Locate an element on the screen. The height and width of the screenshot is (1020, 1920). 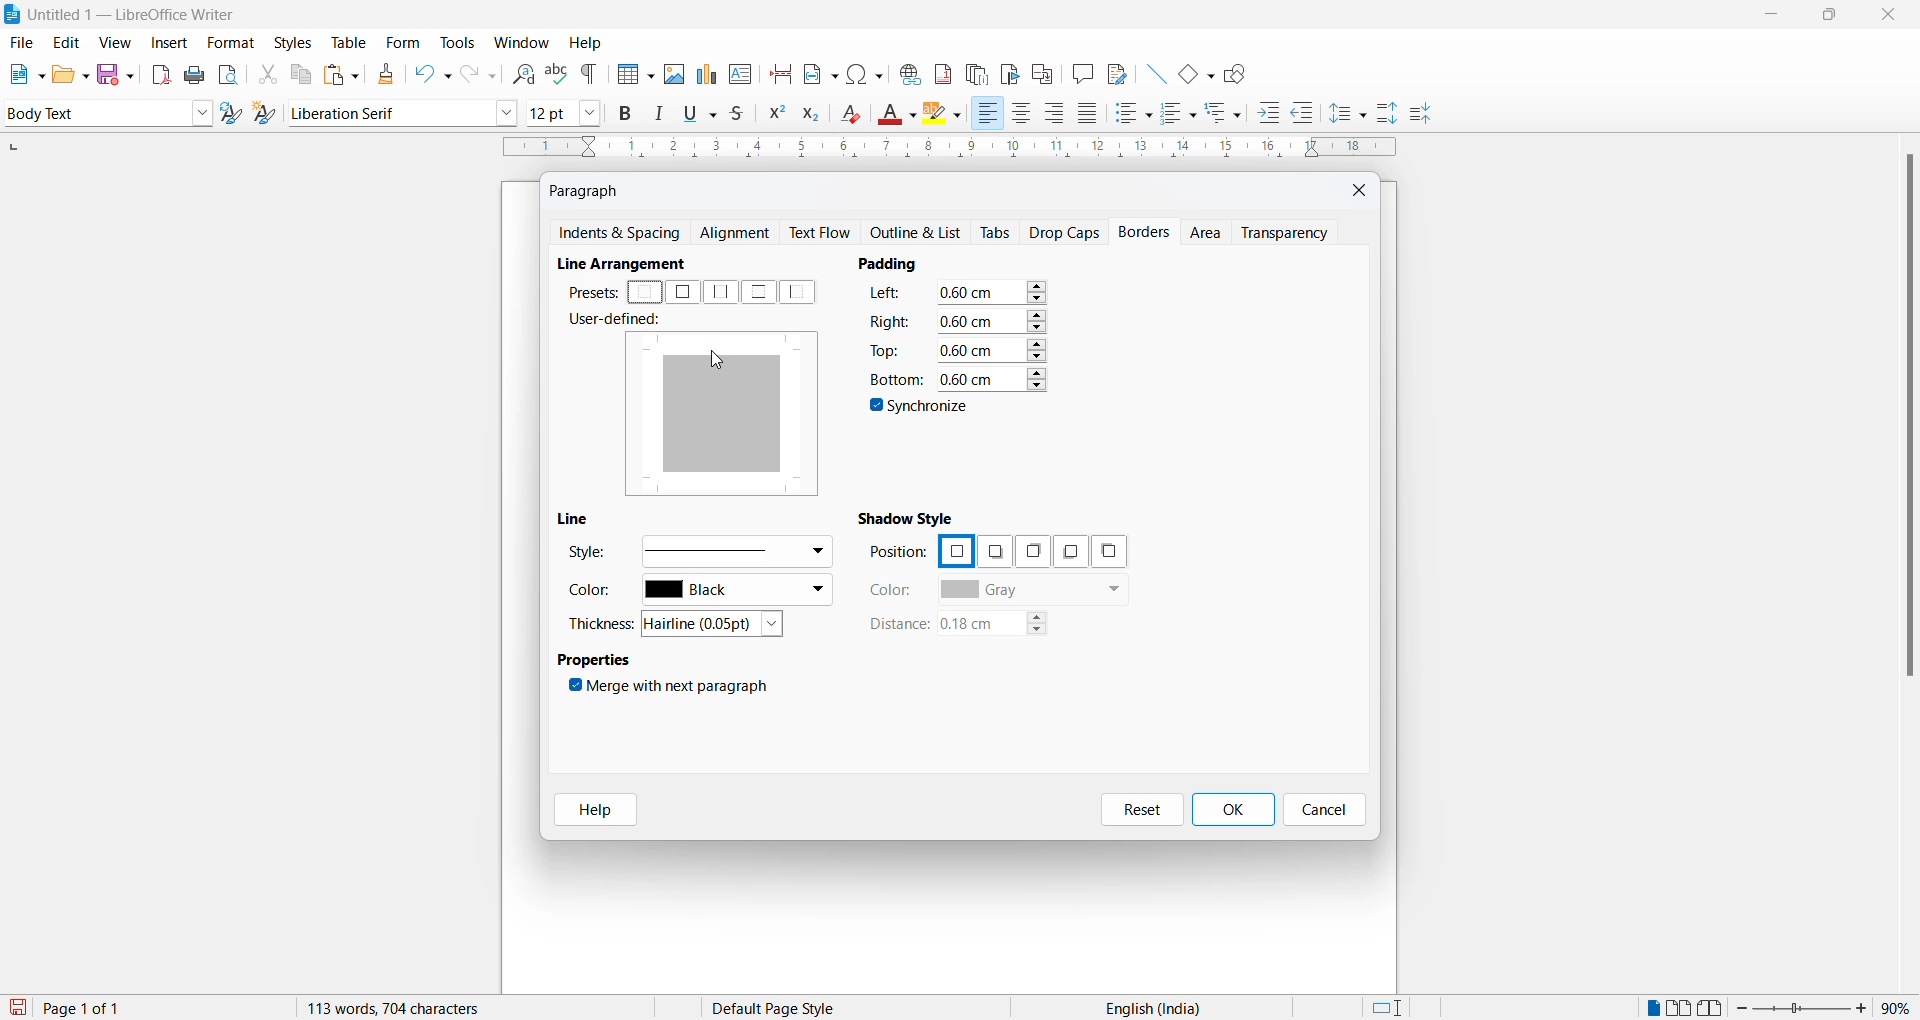
value is located at coordinates (991, 320).